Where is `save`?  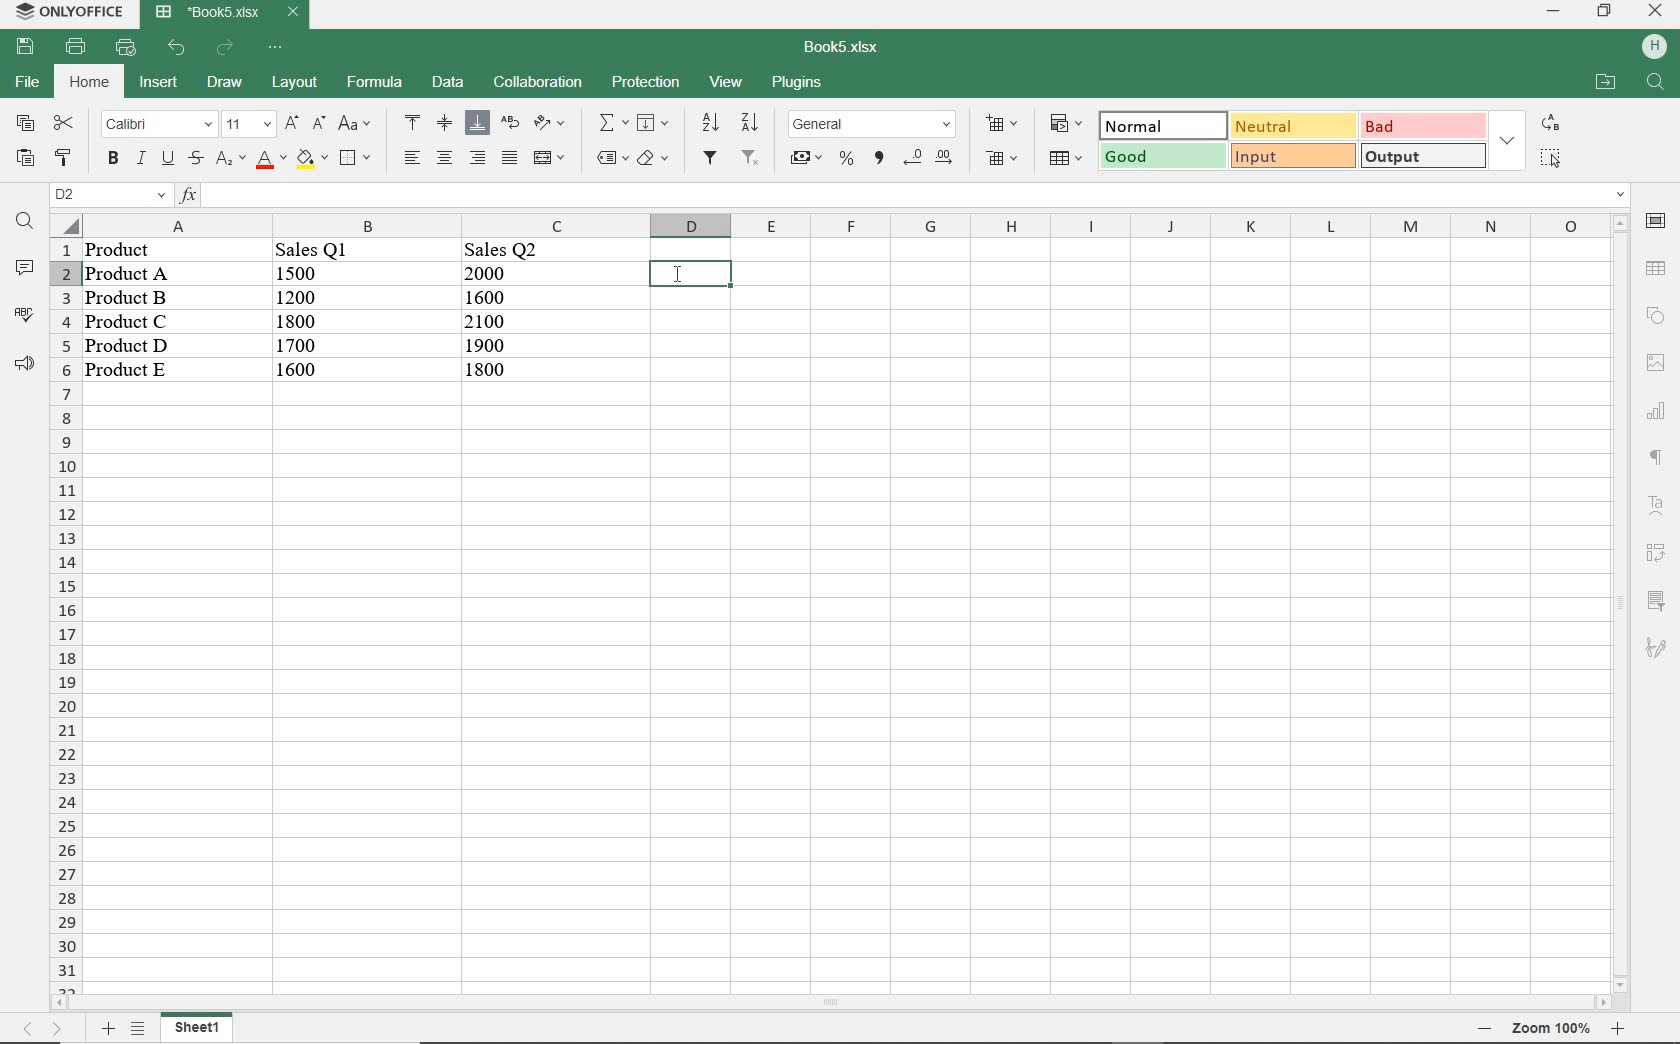 save is located at coordinates (24, 45).